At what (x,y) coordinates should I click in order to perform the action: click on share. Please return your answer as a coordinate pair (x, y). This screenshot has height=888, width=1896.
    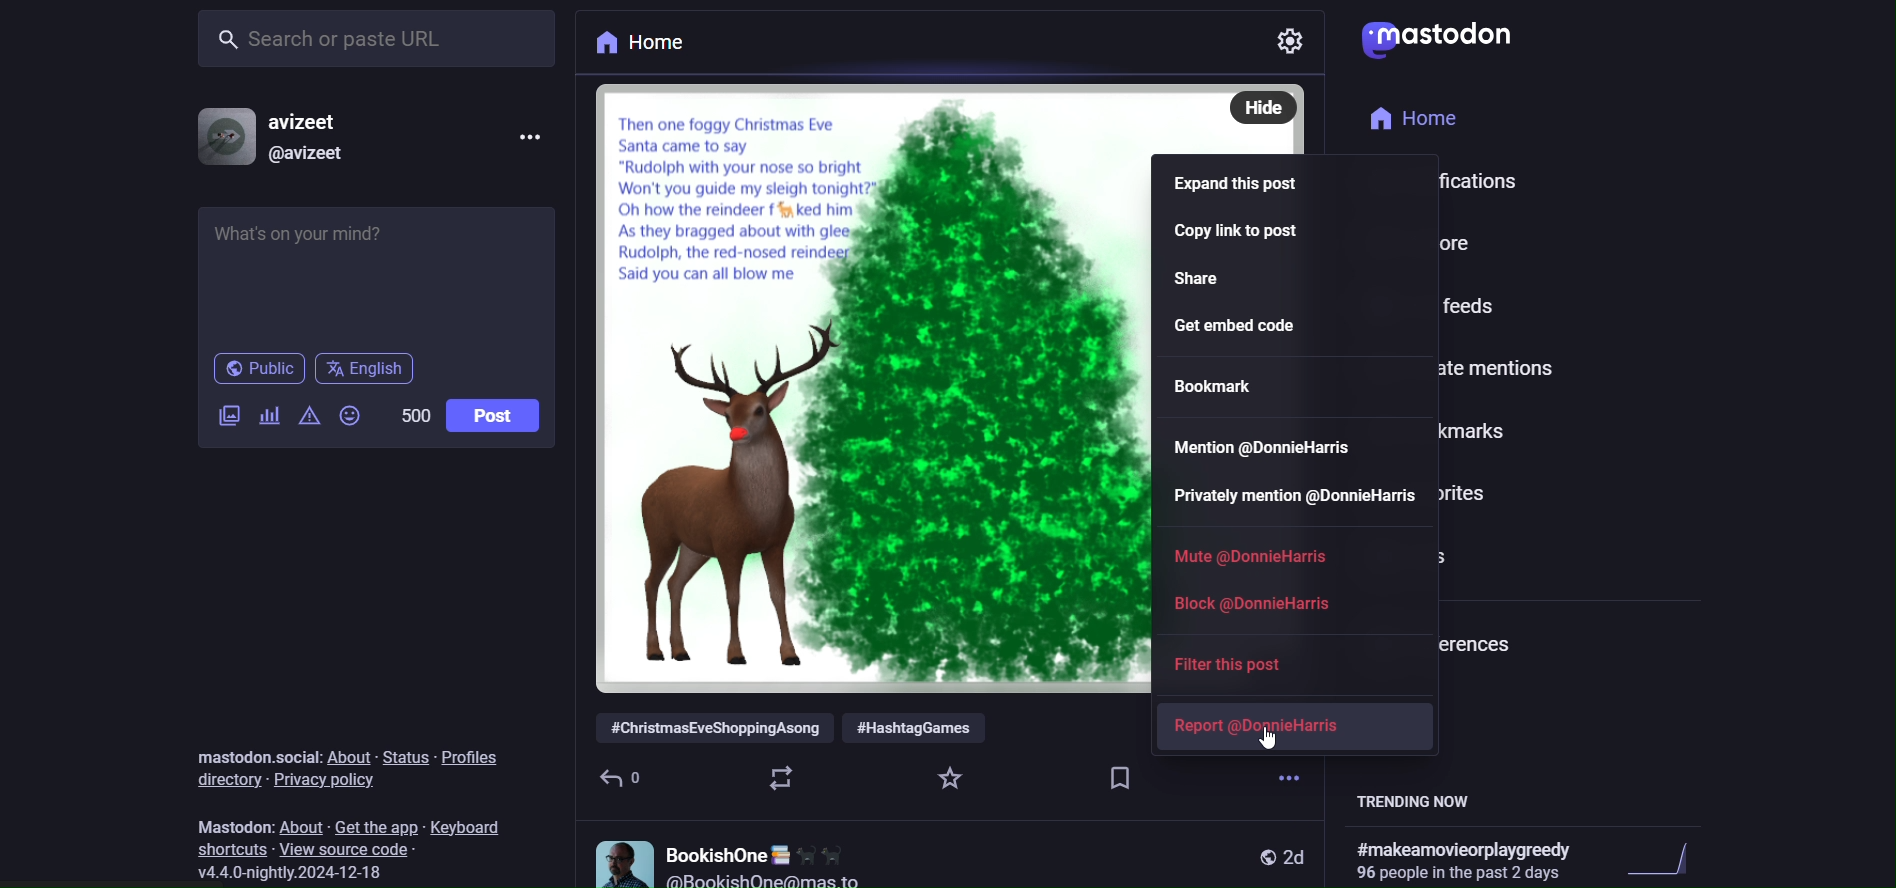
    Looking at the image, I should click on (1205, 279).